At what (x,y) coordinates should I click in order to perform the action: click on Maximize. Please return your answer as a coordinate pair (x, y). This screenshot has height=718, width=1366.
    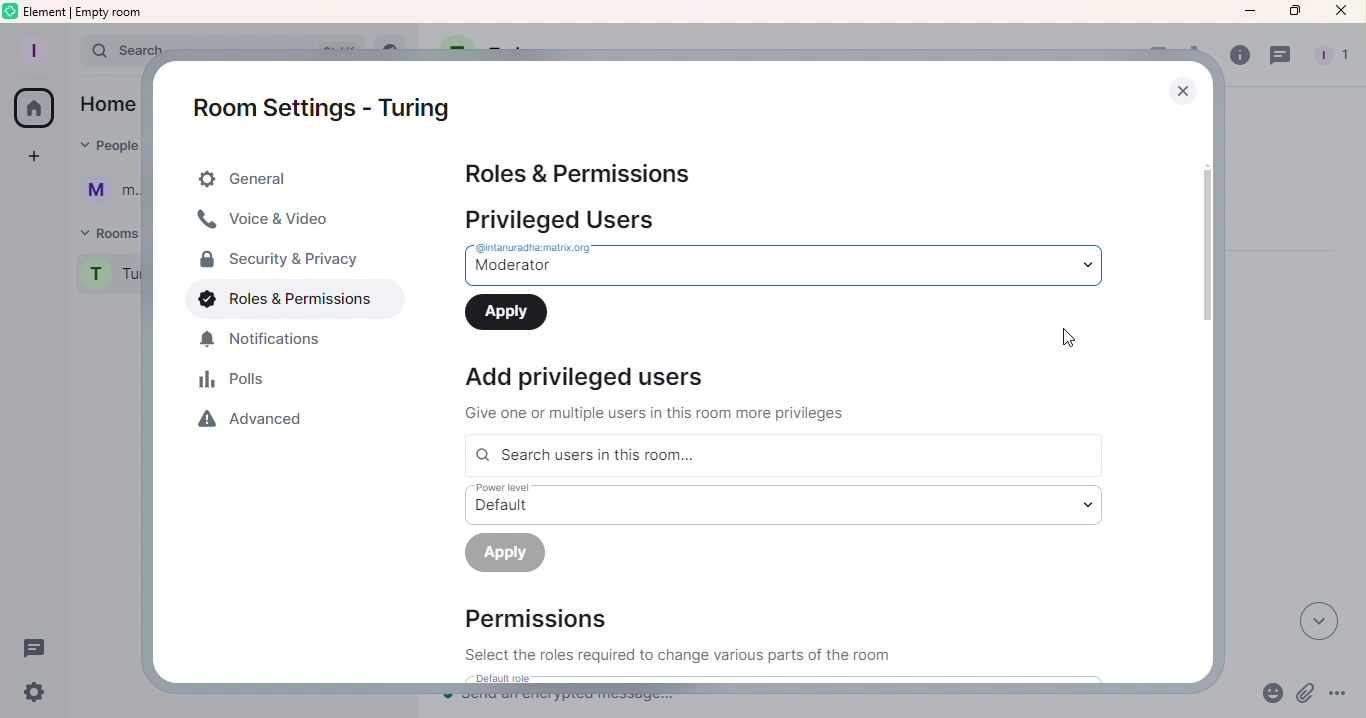
    Looking at the image, I should click on (1288, 12).